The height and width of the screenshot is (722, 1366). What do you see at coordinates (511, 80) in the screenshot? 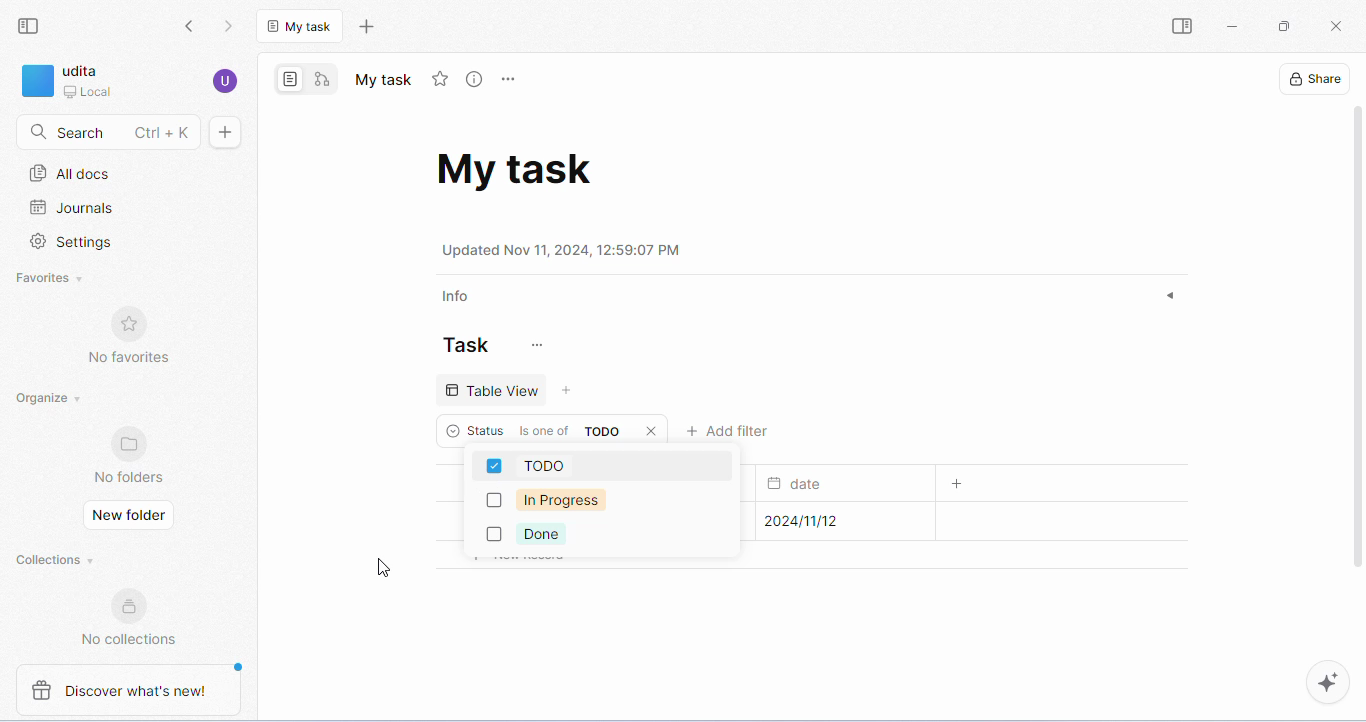
I see `rename and more` at bounding box center [511, 80].